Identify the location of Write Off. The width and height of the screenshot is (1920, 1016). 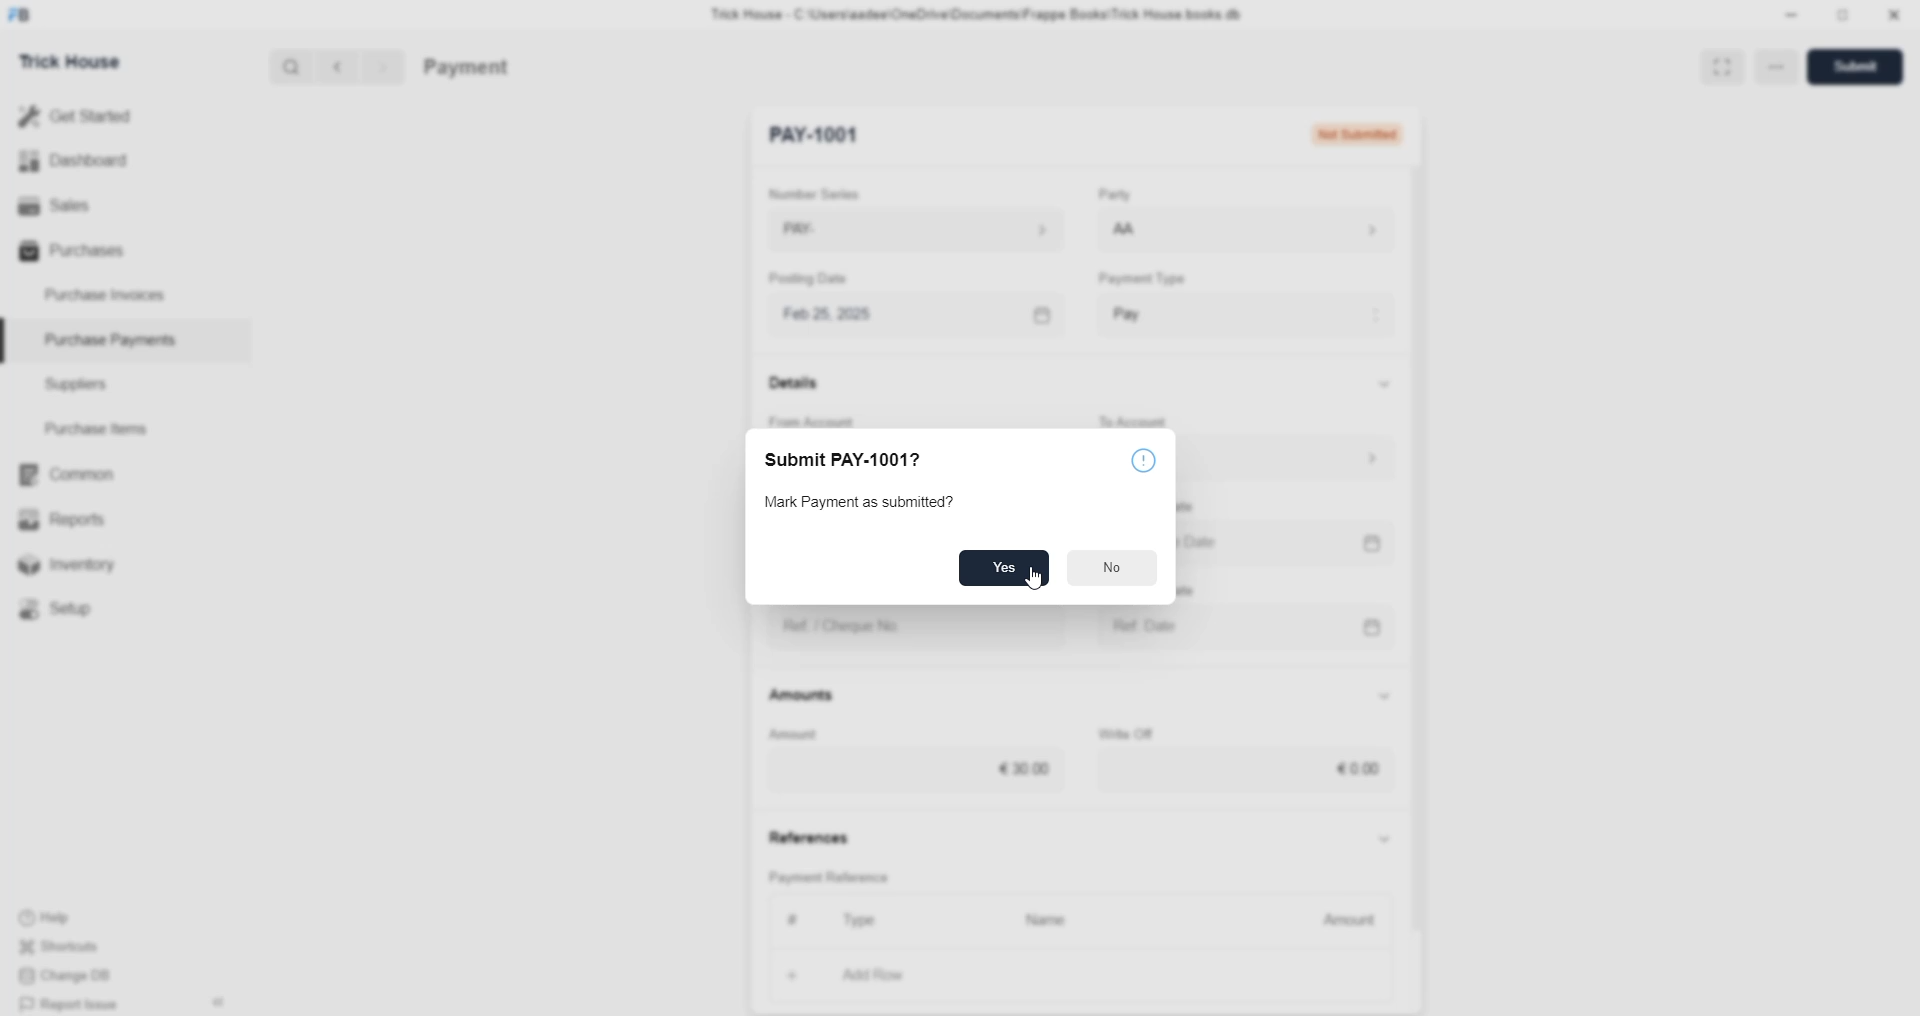
(1149, 731).